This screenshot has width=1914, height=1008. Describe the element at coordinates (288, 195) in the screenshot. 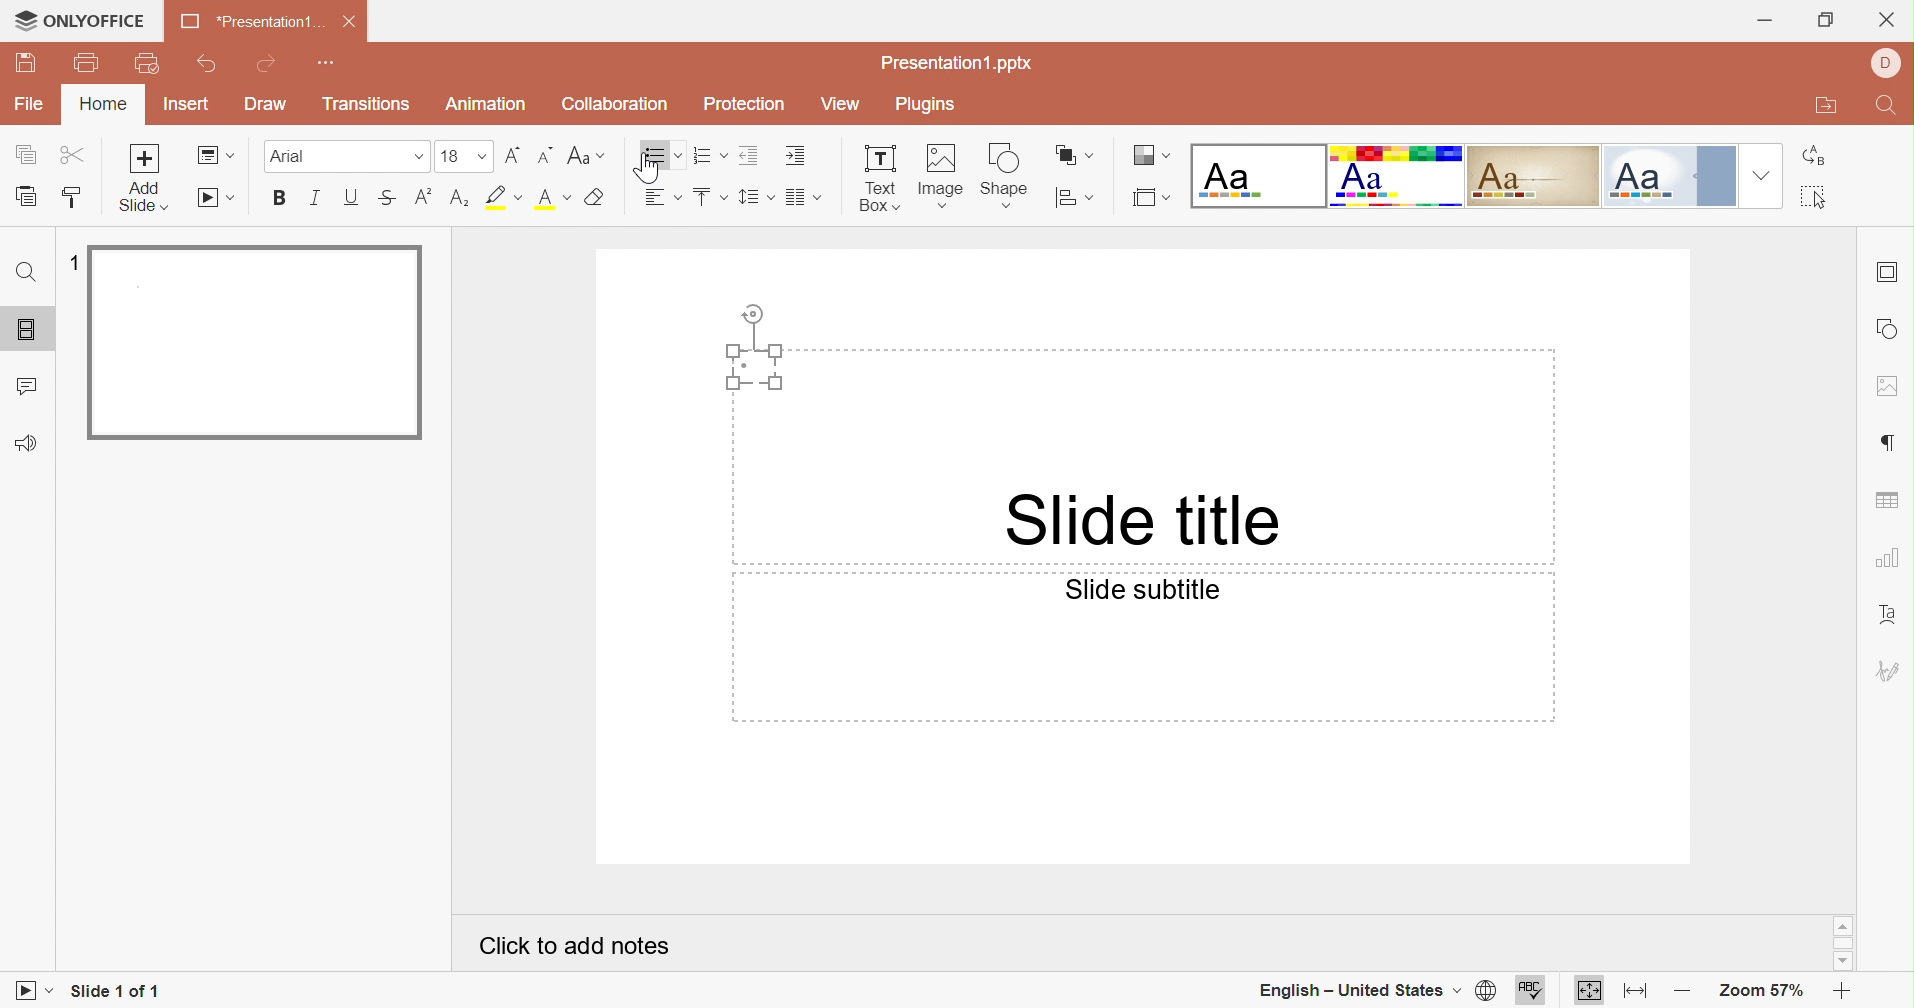

I see `Bold` at that location.